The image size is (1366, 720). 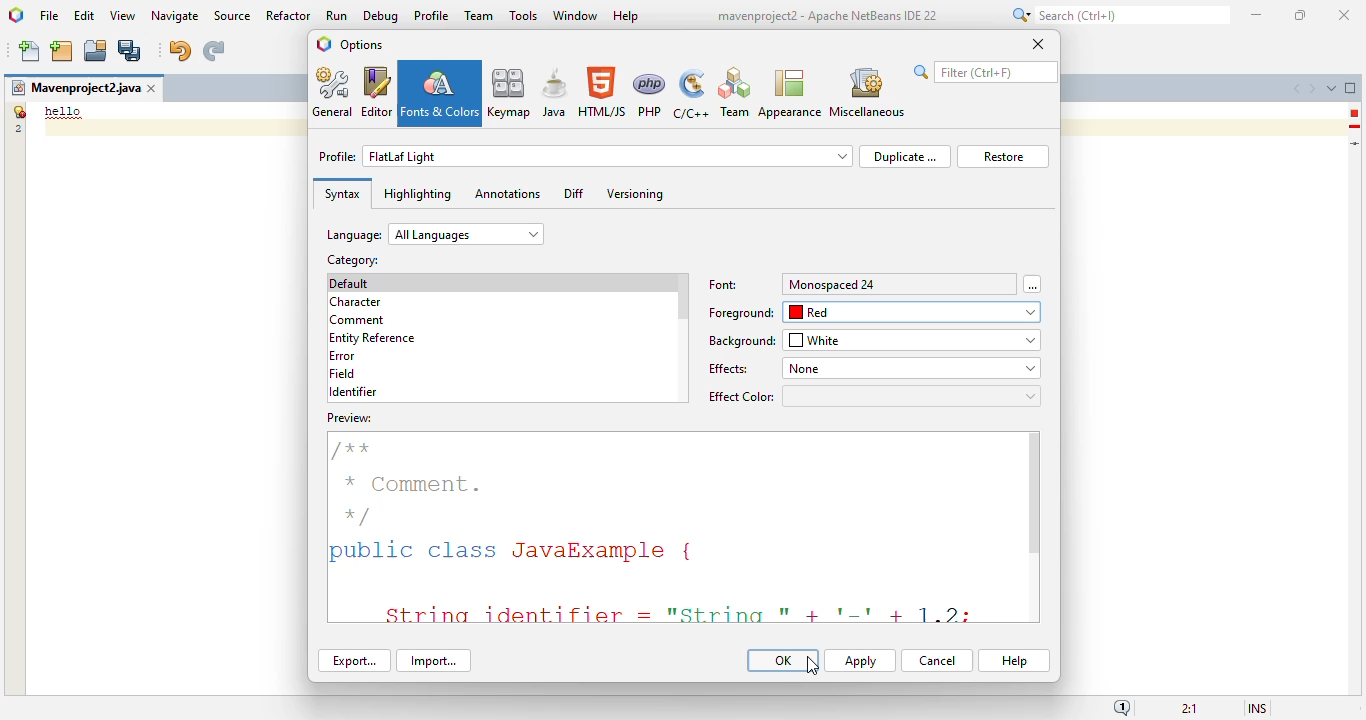 I want to click on Monospaced 24, so click(x=833, y=284).